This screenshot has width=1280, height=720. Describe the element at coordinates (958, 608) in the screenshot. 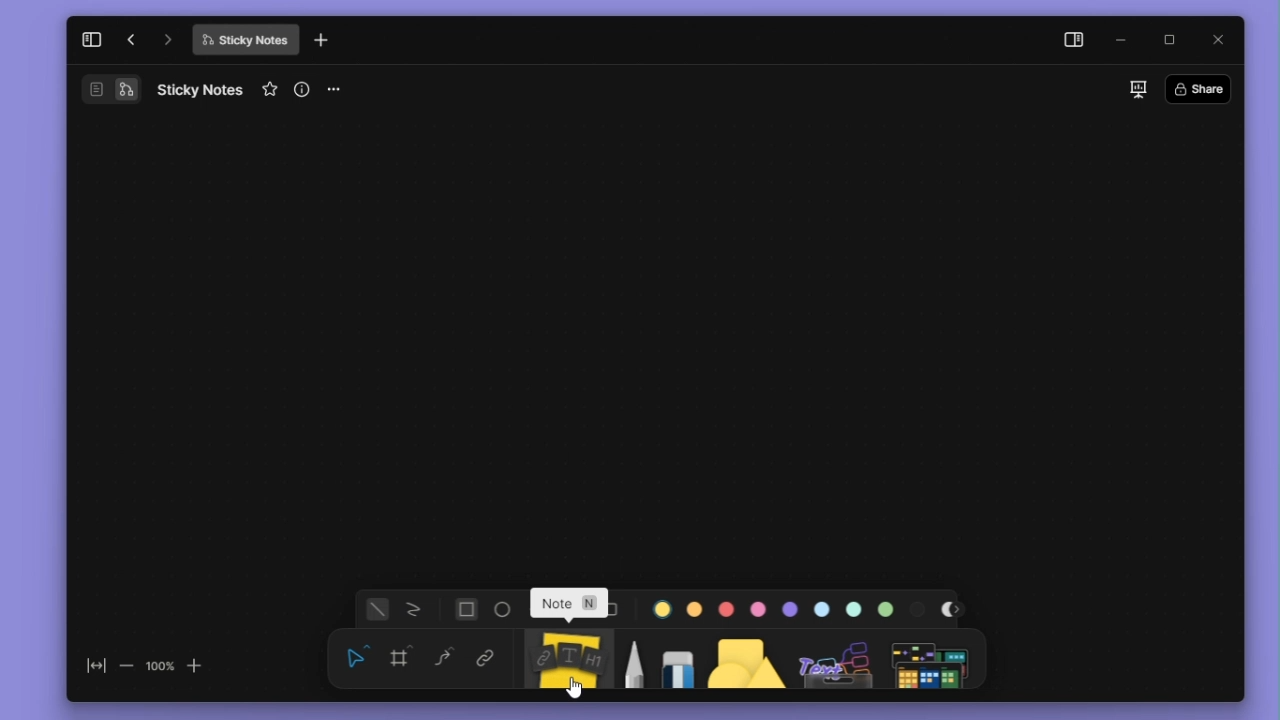

I see `next` at that location.